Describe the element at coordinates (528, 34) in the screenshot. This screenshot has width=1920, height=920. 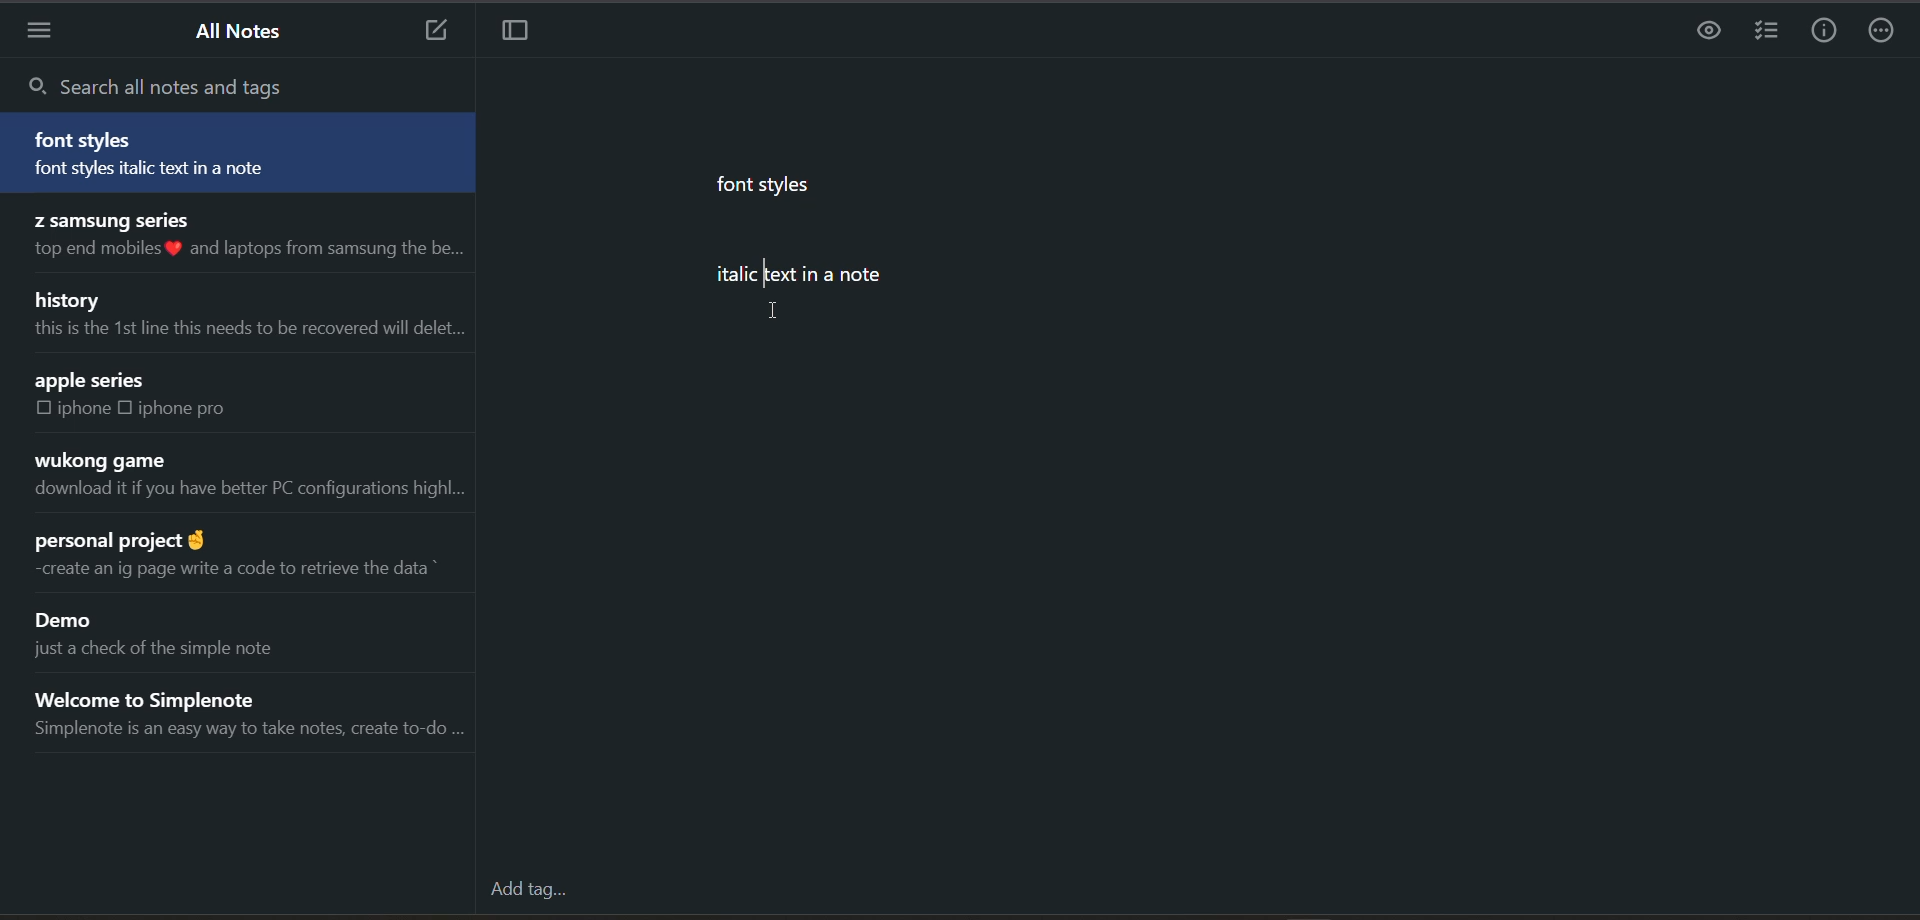
I see `toggle focus mode` at that location.